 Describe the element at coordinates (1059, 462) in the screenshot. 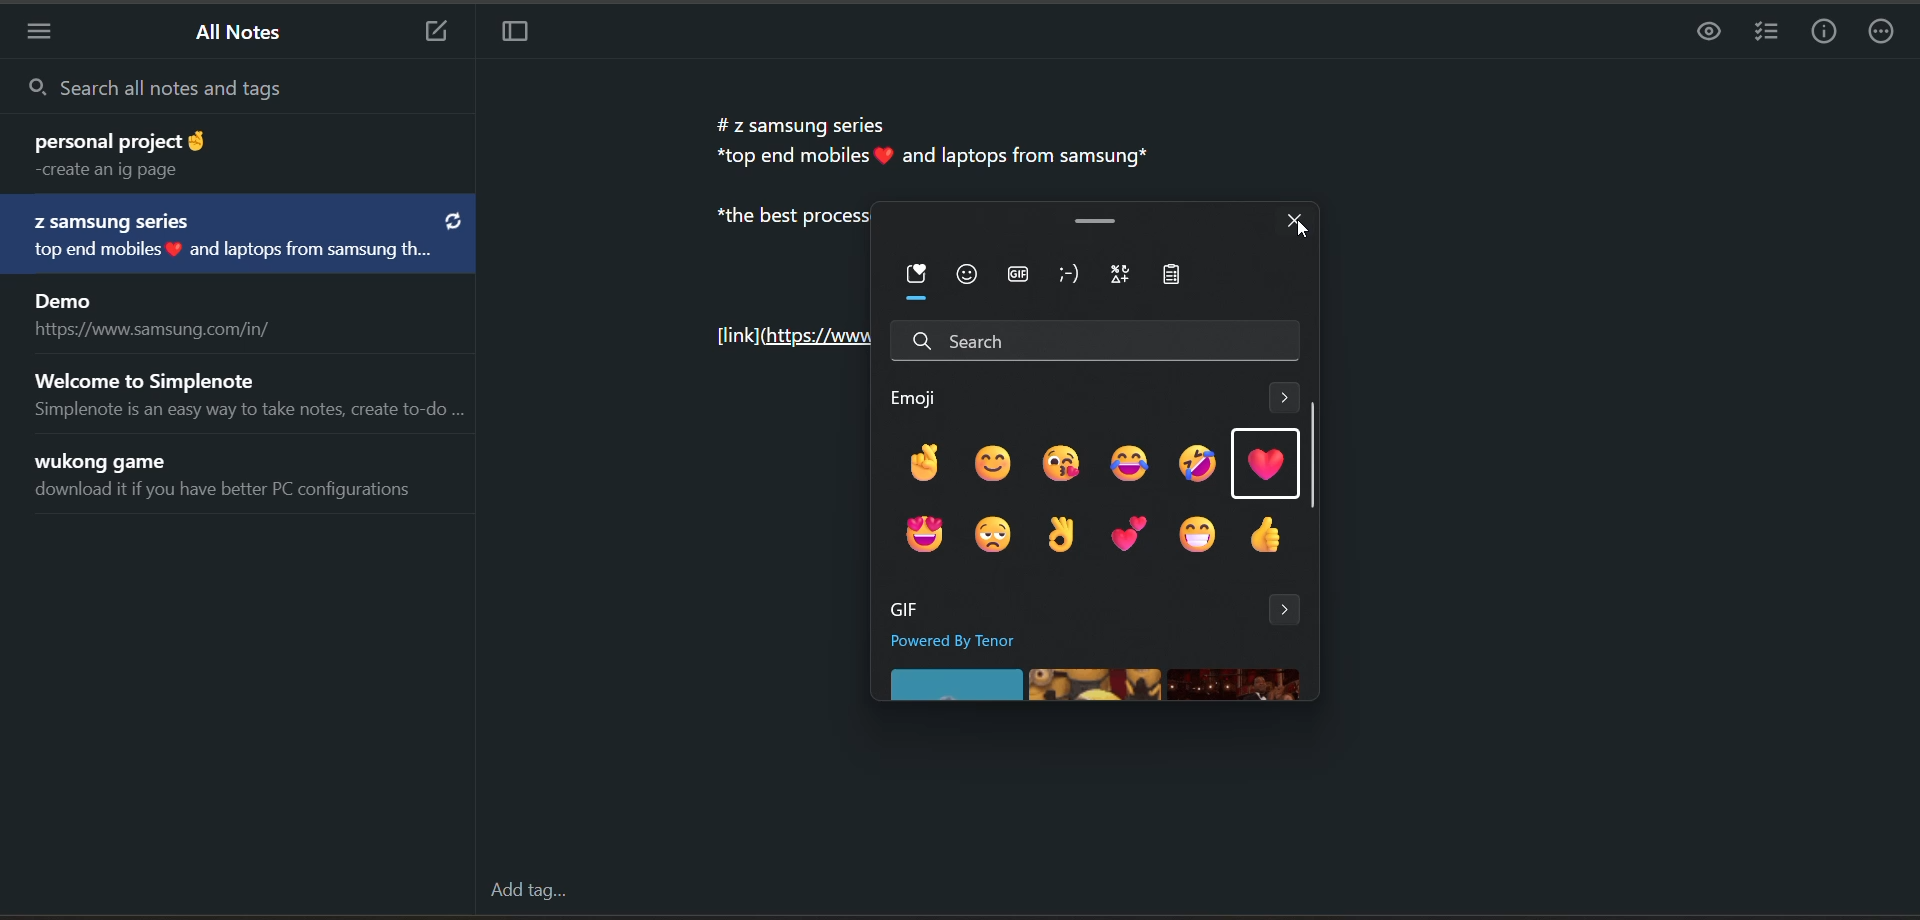

I see `emoji 3` at that location.